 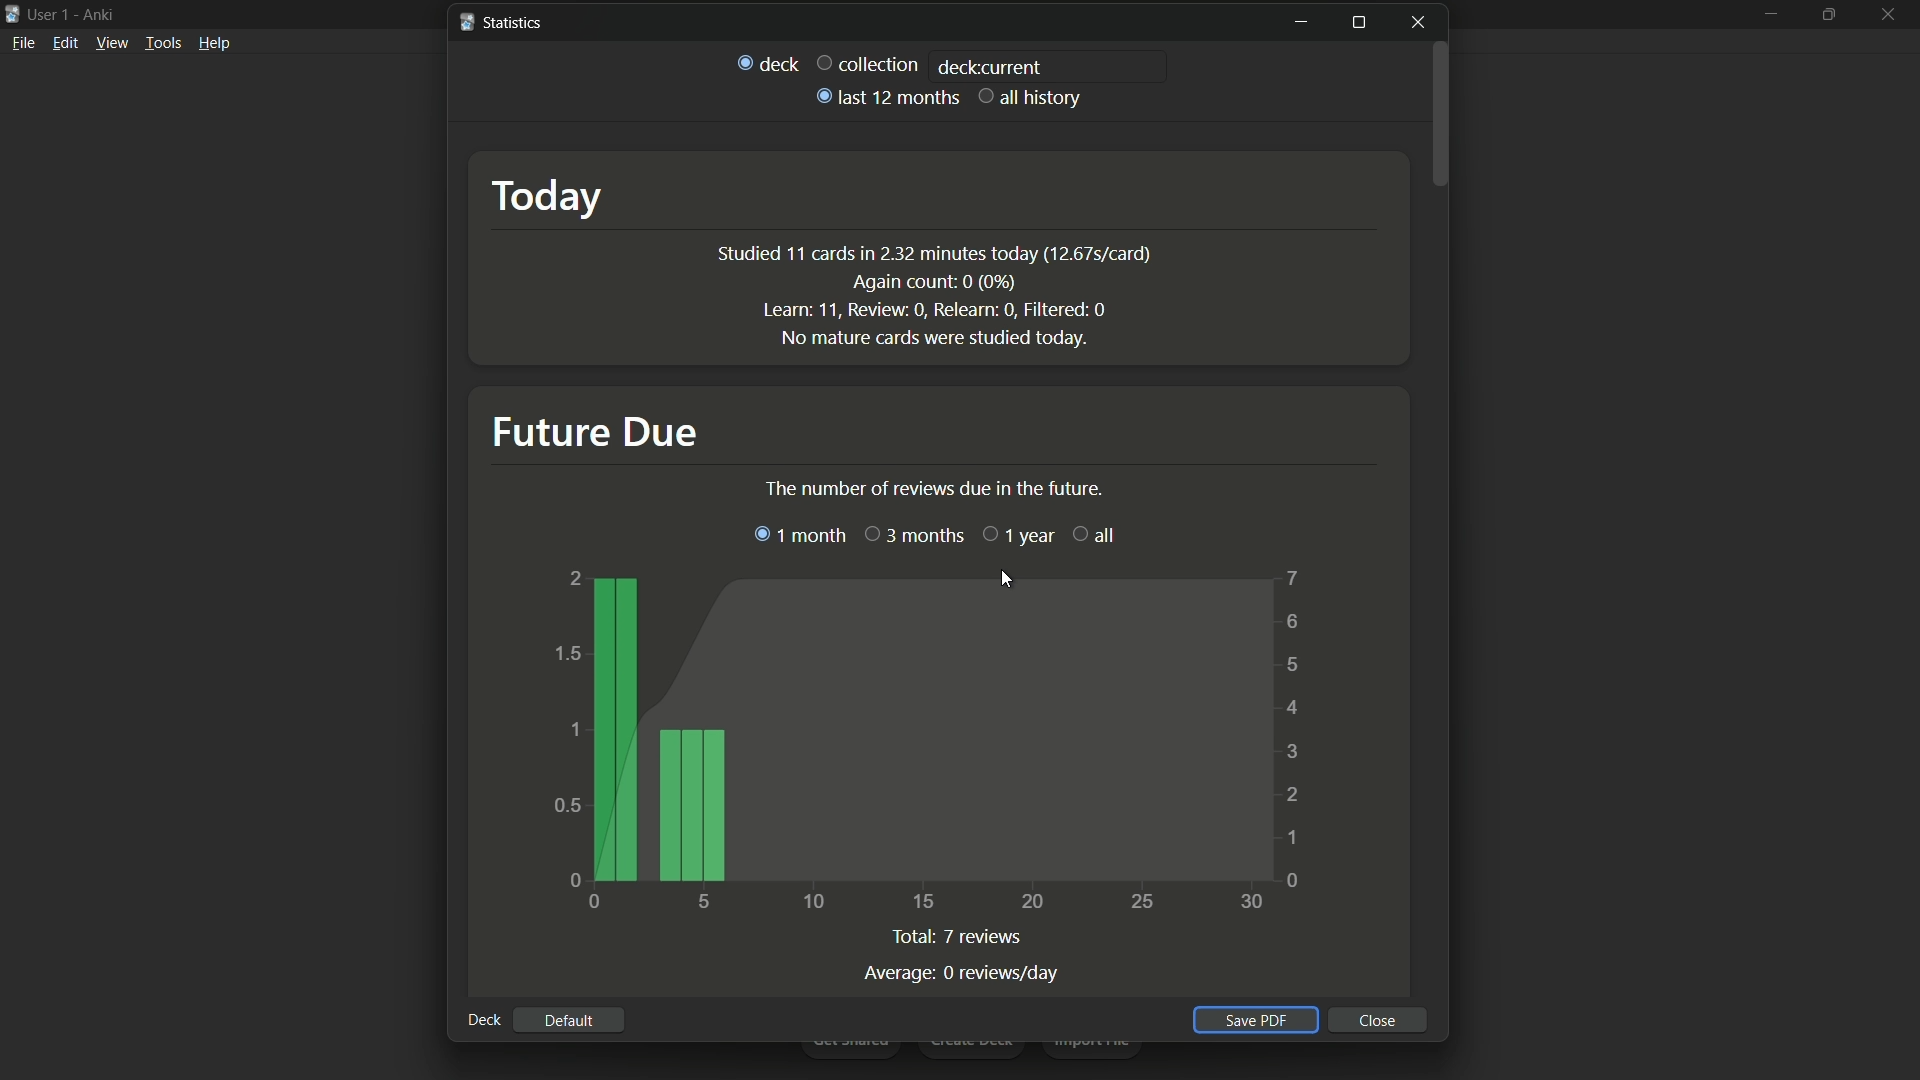 I want to click on default, so click(x=568, y=1021).